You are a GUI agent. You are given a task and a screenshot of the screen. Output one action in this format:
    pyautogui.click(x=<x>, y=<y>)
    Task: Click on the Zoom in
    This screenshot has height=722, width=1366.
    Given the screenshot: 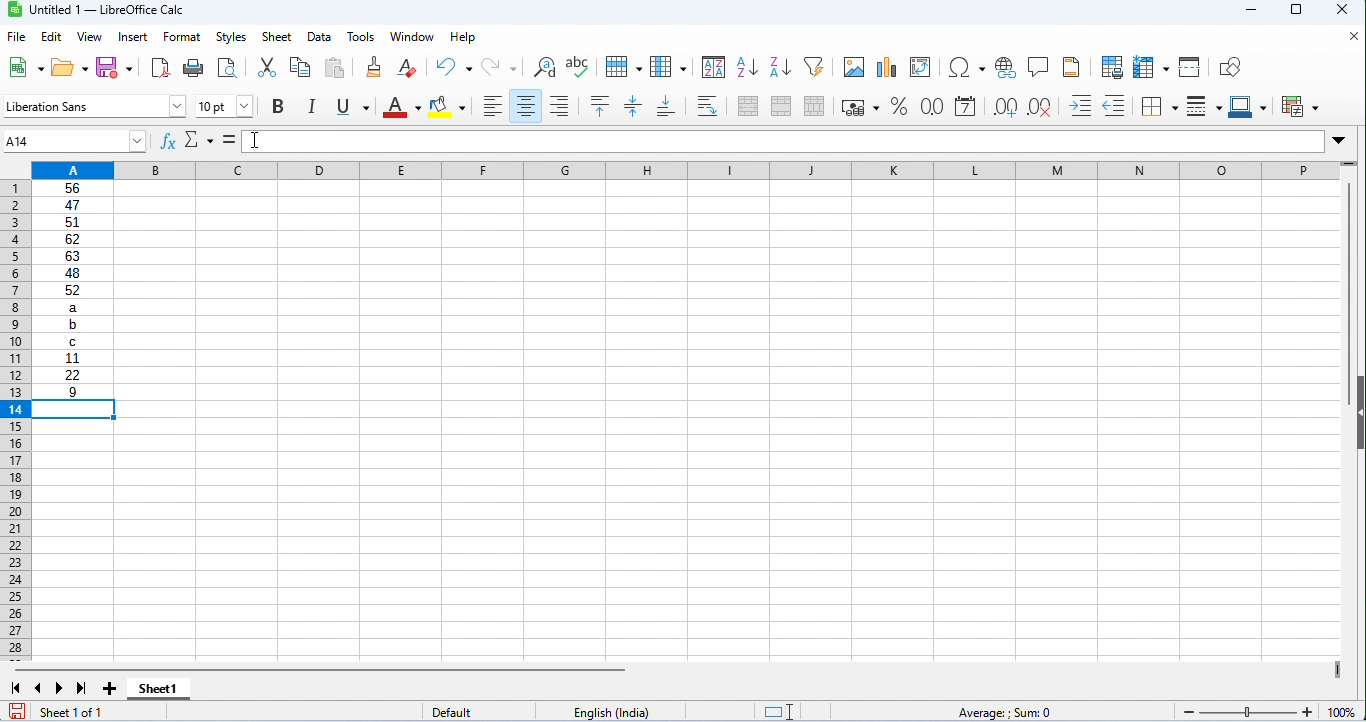 What is the action you would take?
    pyautogui.click(x=1307, y=712)
    